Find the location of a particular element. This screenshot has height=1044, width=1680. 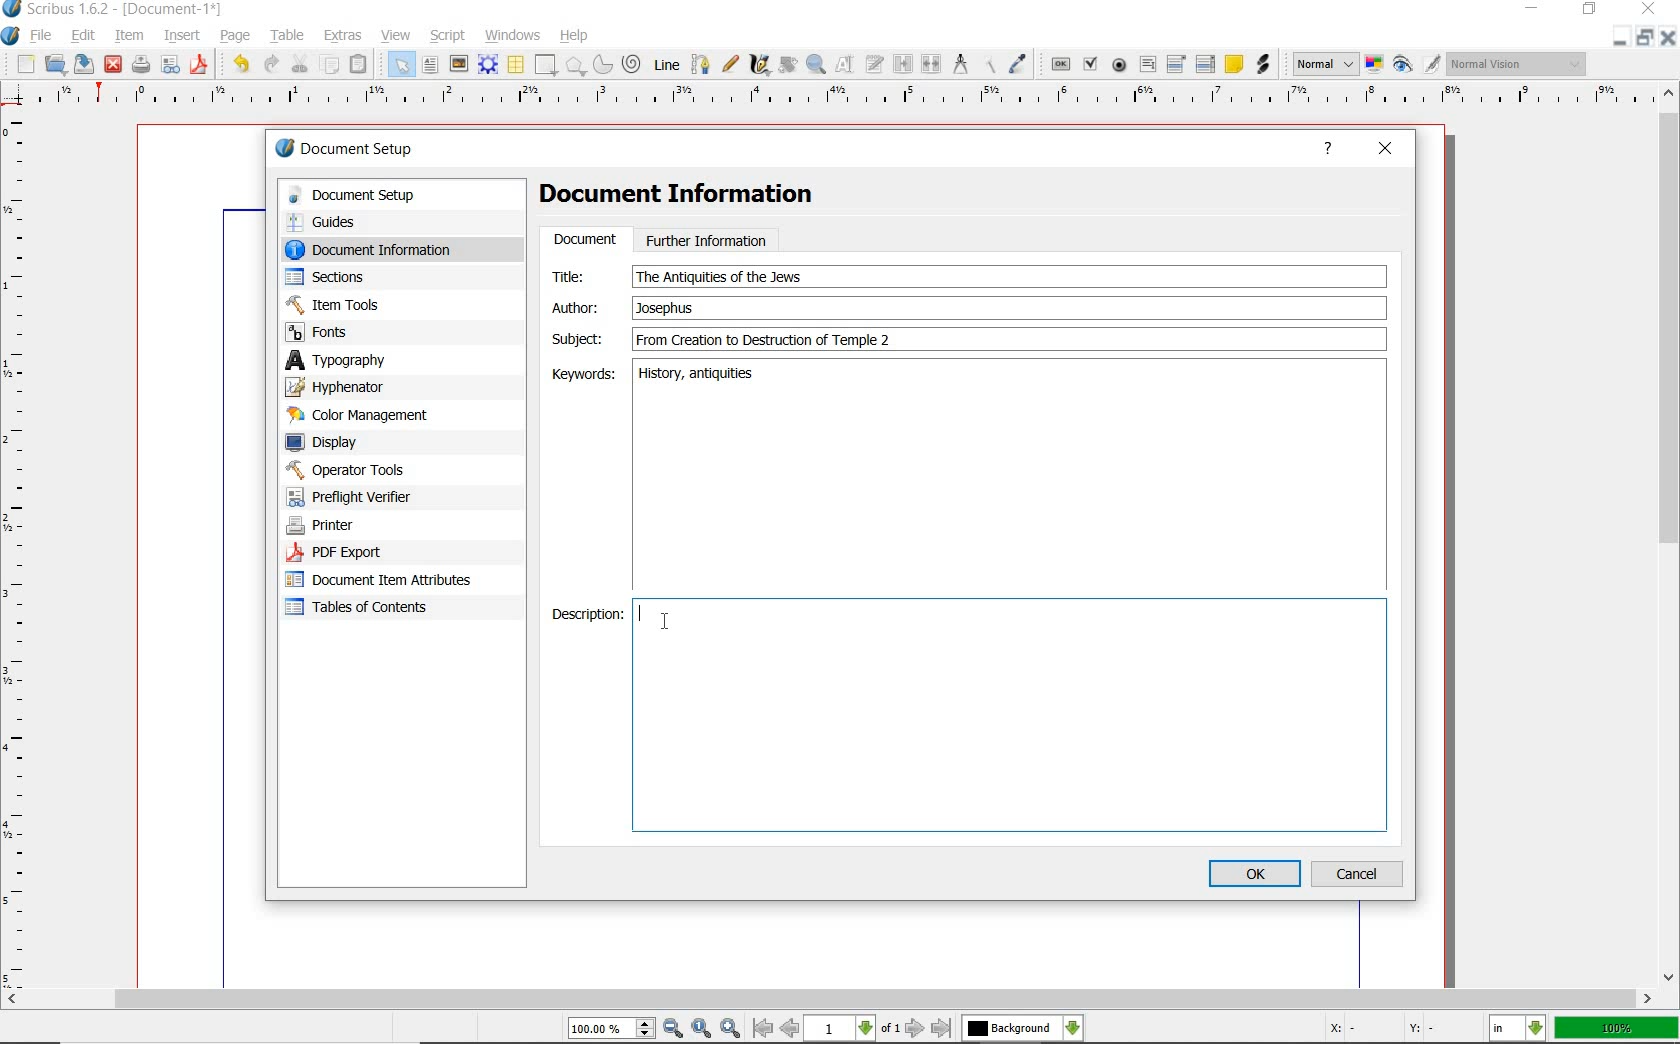

print is located at coordinates (141, 66).